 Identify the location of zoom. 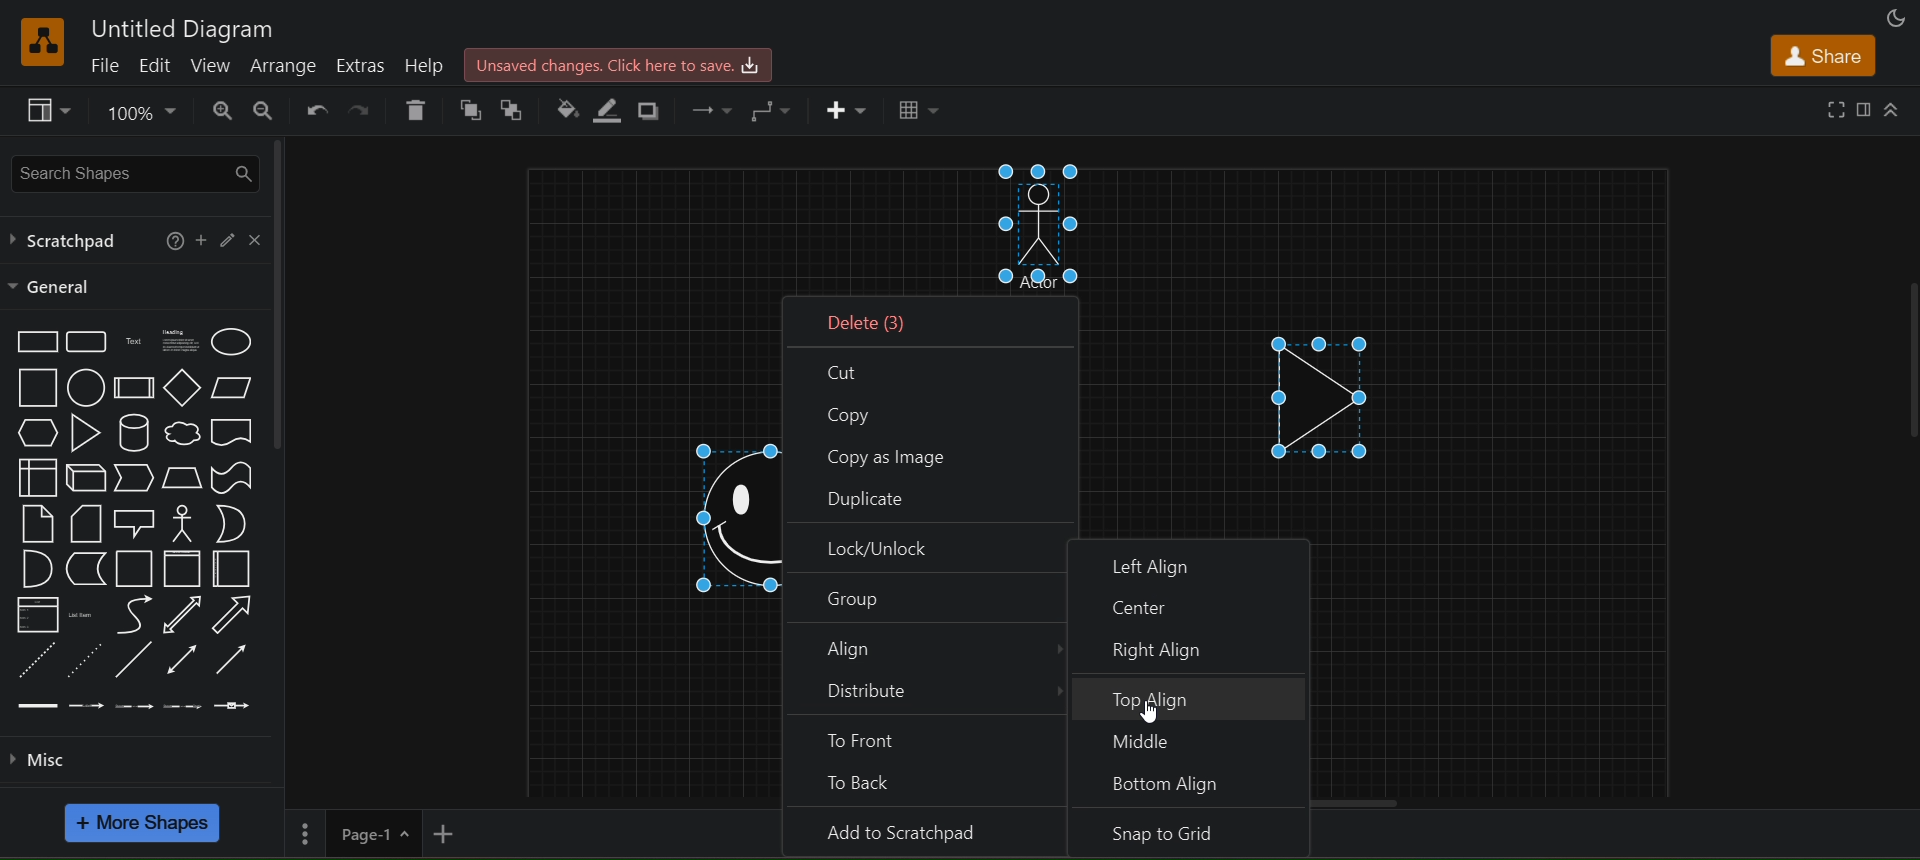
(136, 111).